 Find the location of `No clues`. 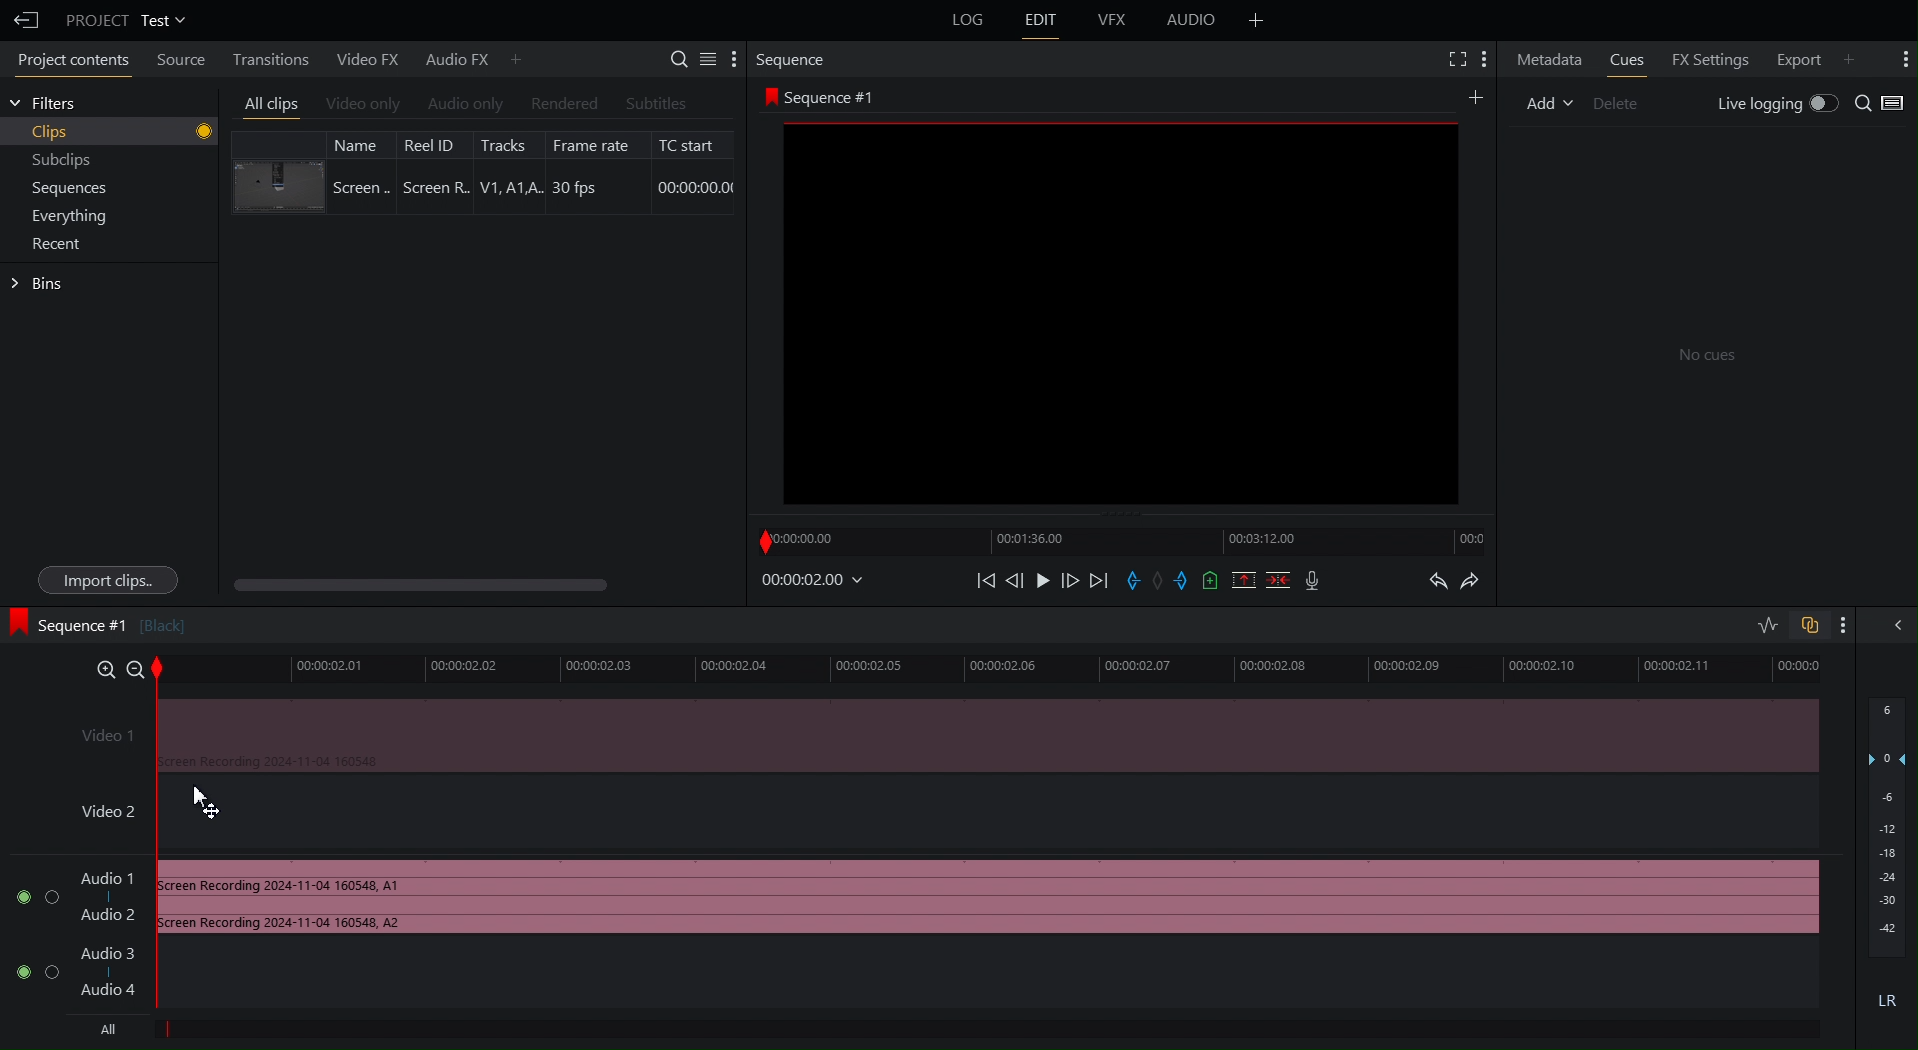

No clues is located at coordinates (1711, 354).